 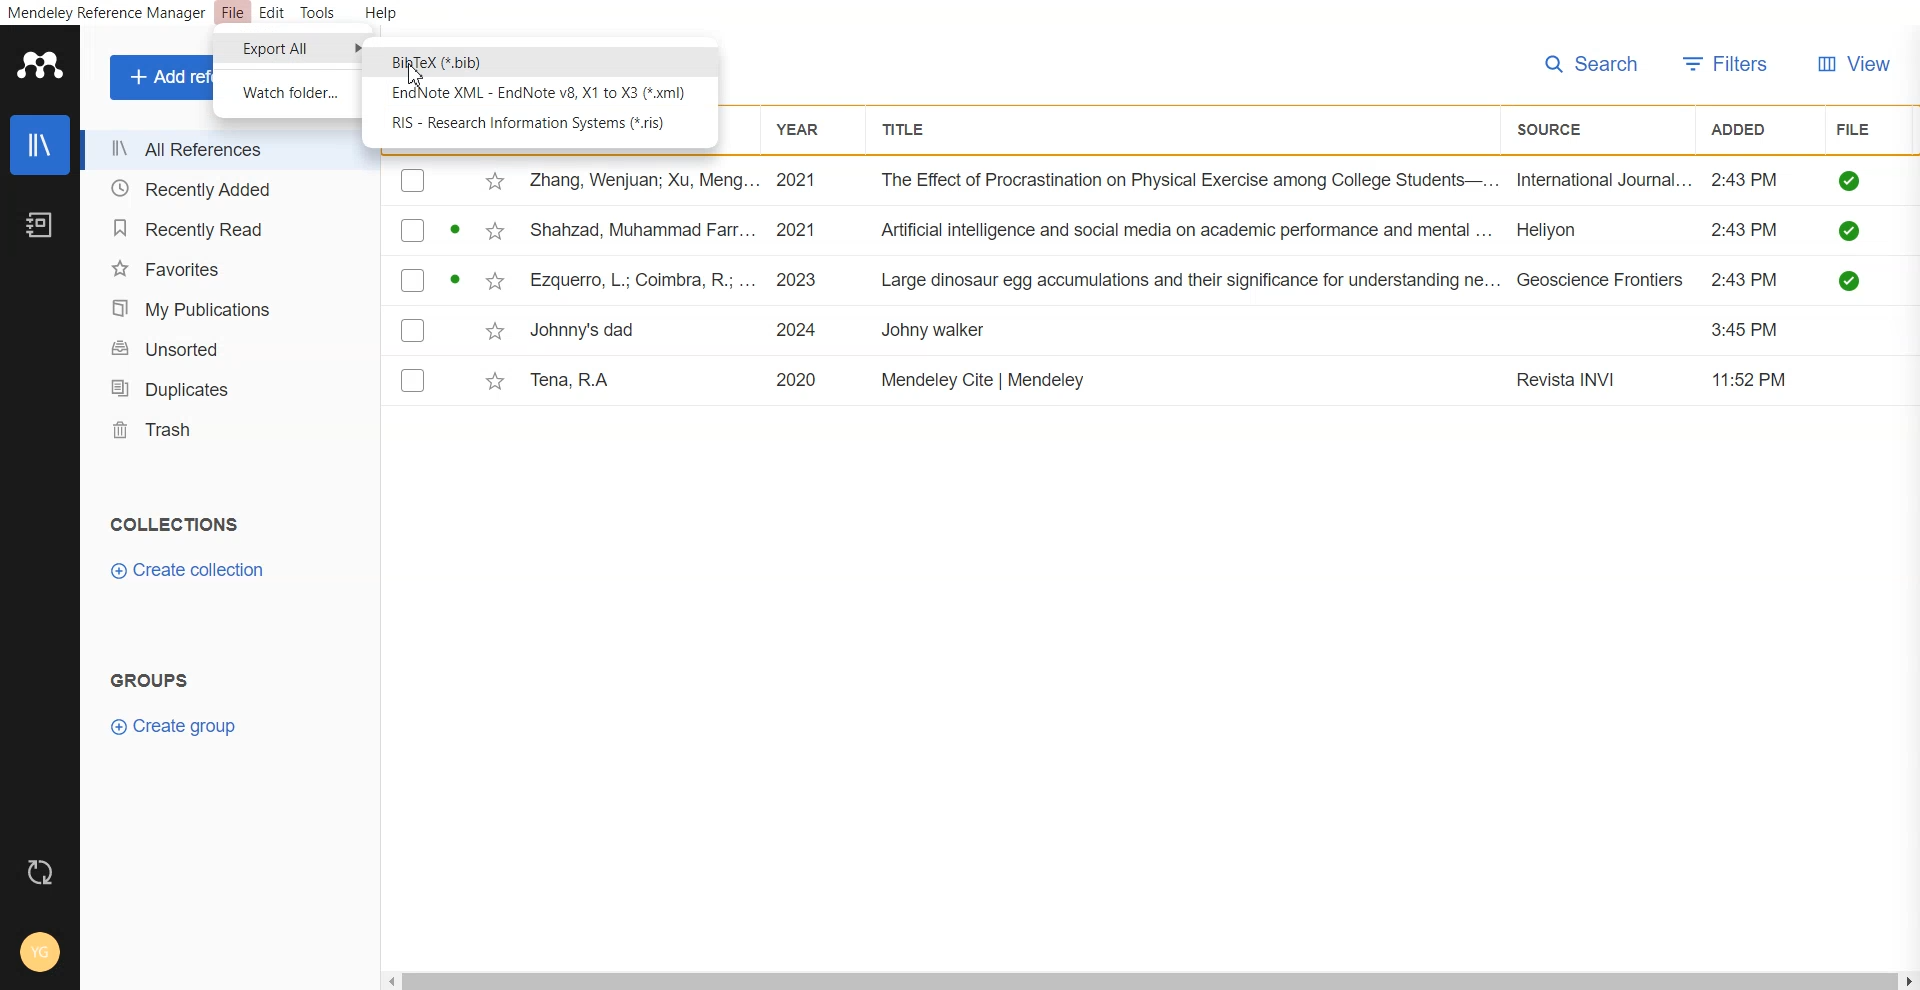 I want to click on 3:45 PM, so click(x=1750, y=330).